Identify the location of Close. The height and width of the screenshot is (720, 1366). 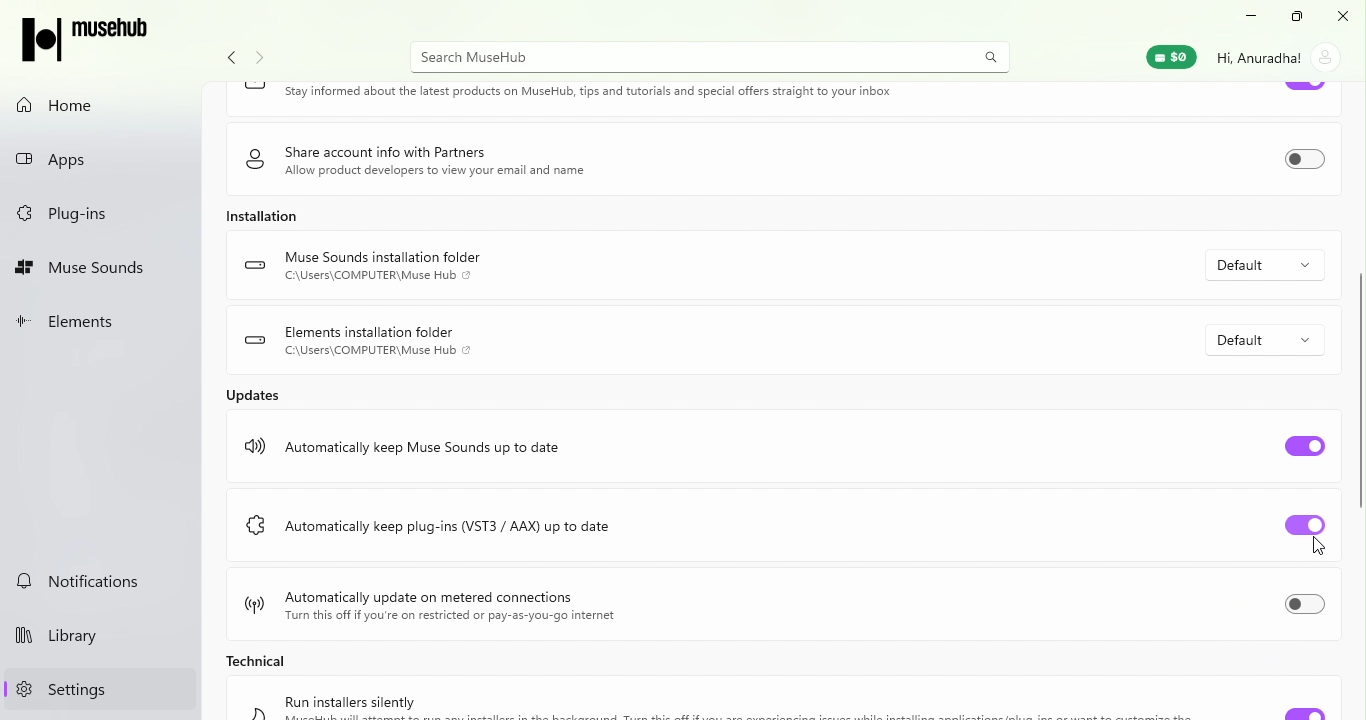
(1346, 19).